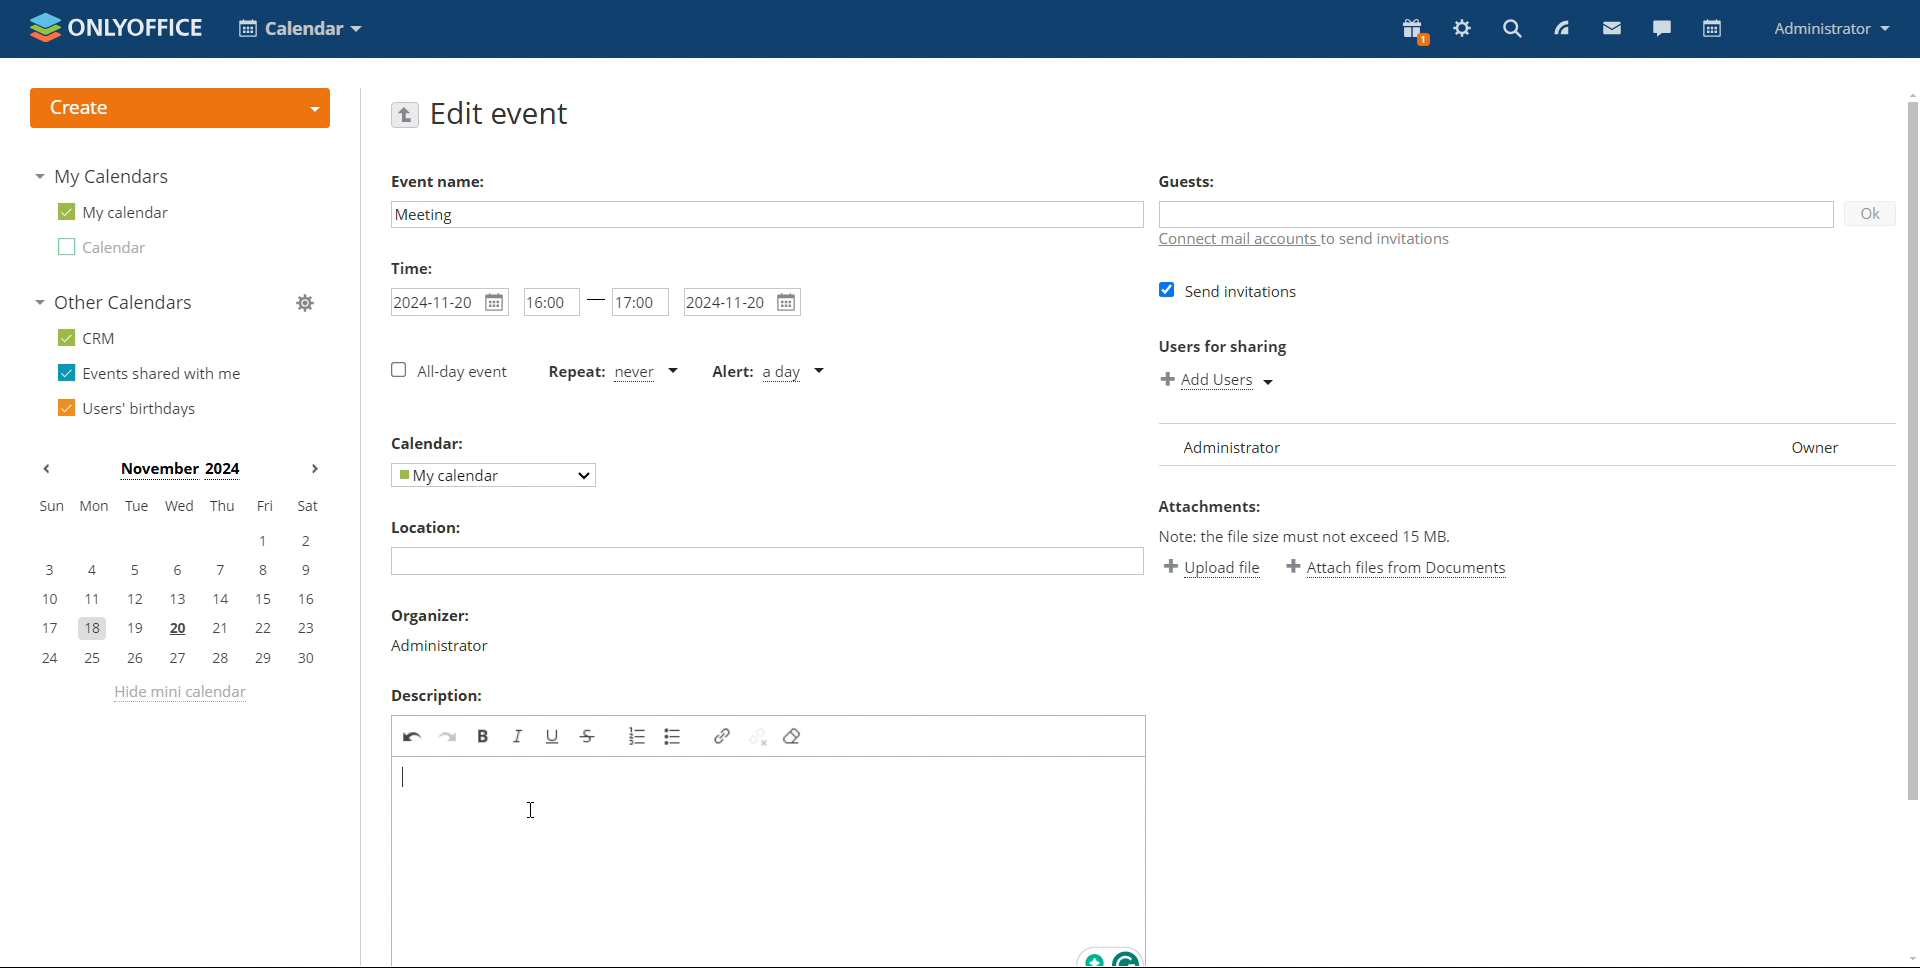  Describe the element at coordinates (1496, 215) in the screenshot. I see `add guests` at that location.